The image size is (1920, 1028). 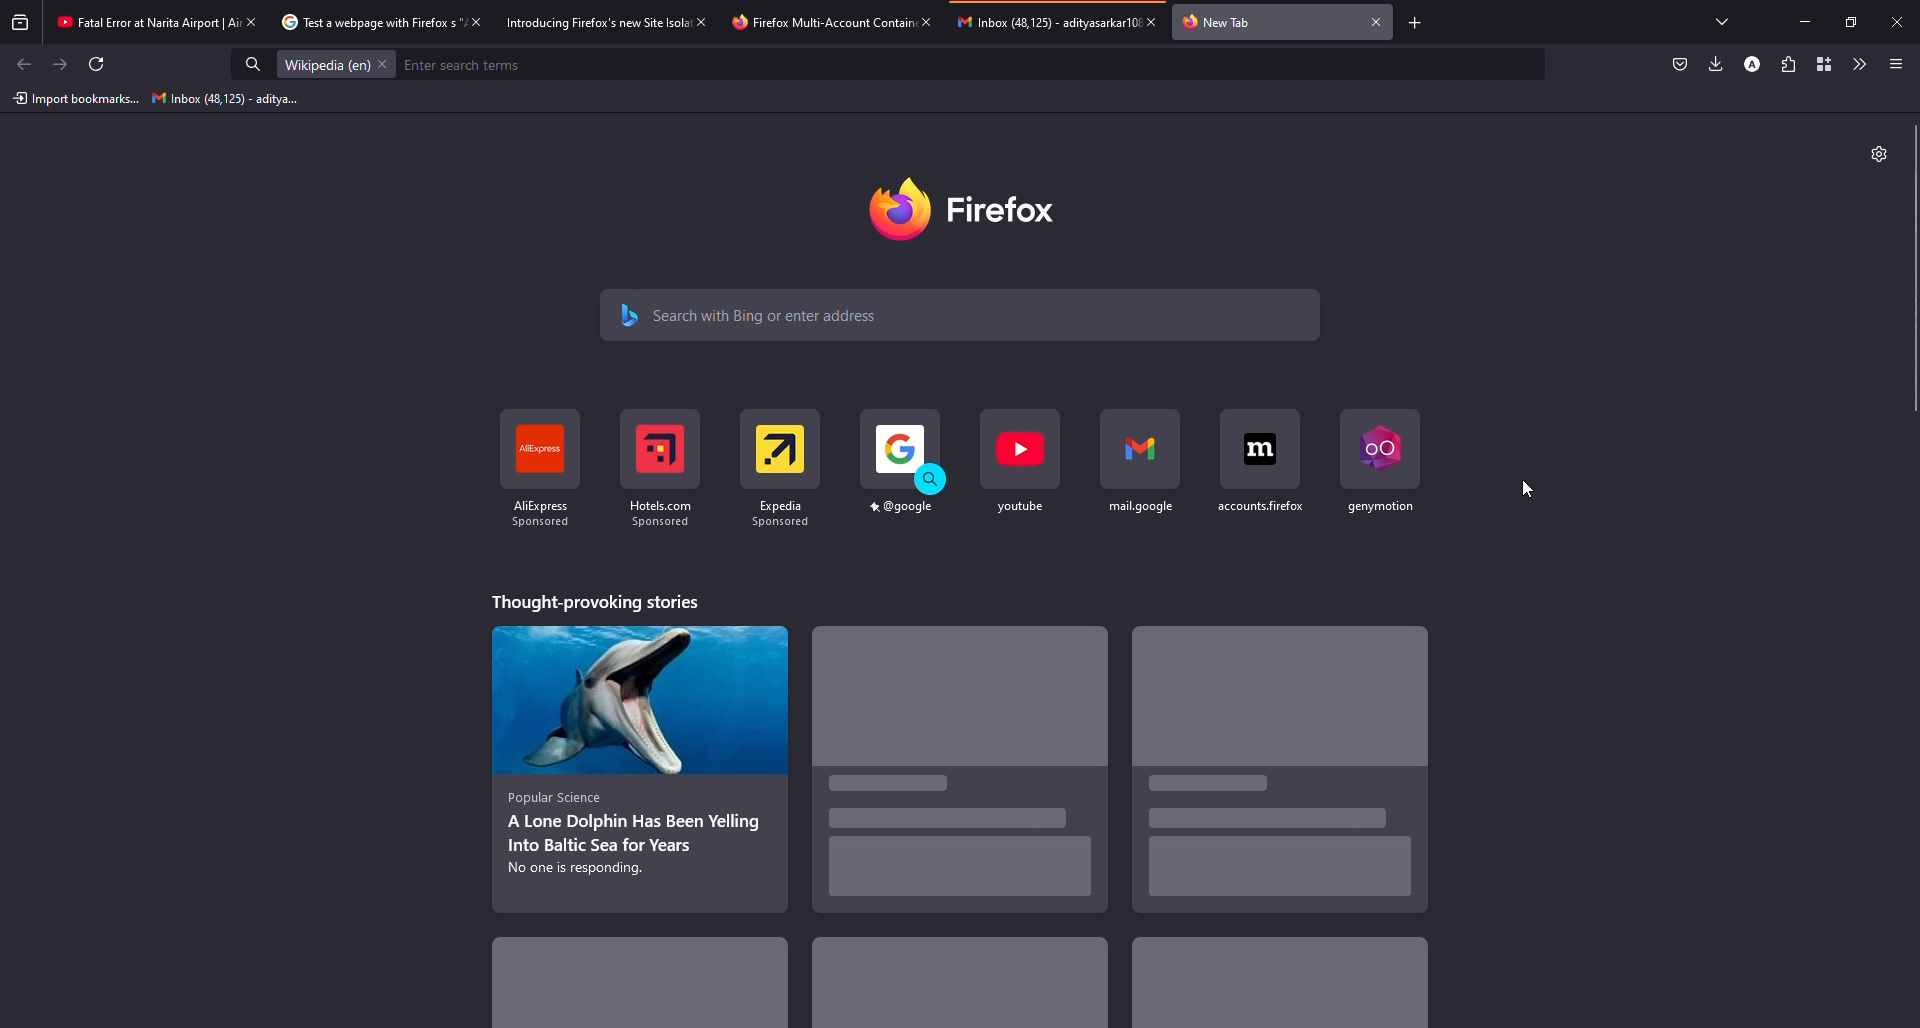 What do you see at coordinates (331, 65) in the screenshot?
I see `wikipedia (en)` at bounding box center [331, 65].